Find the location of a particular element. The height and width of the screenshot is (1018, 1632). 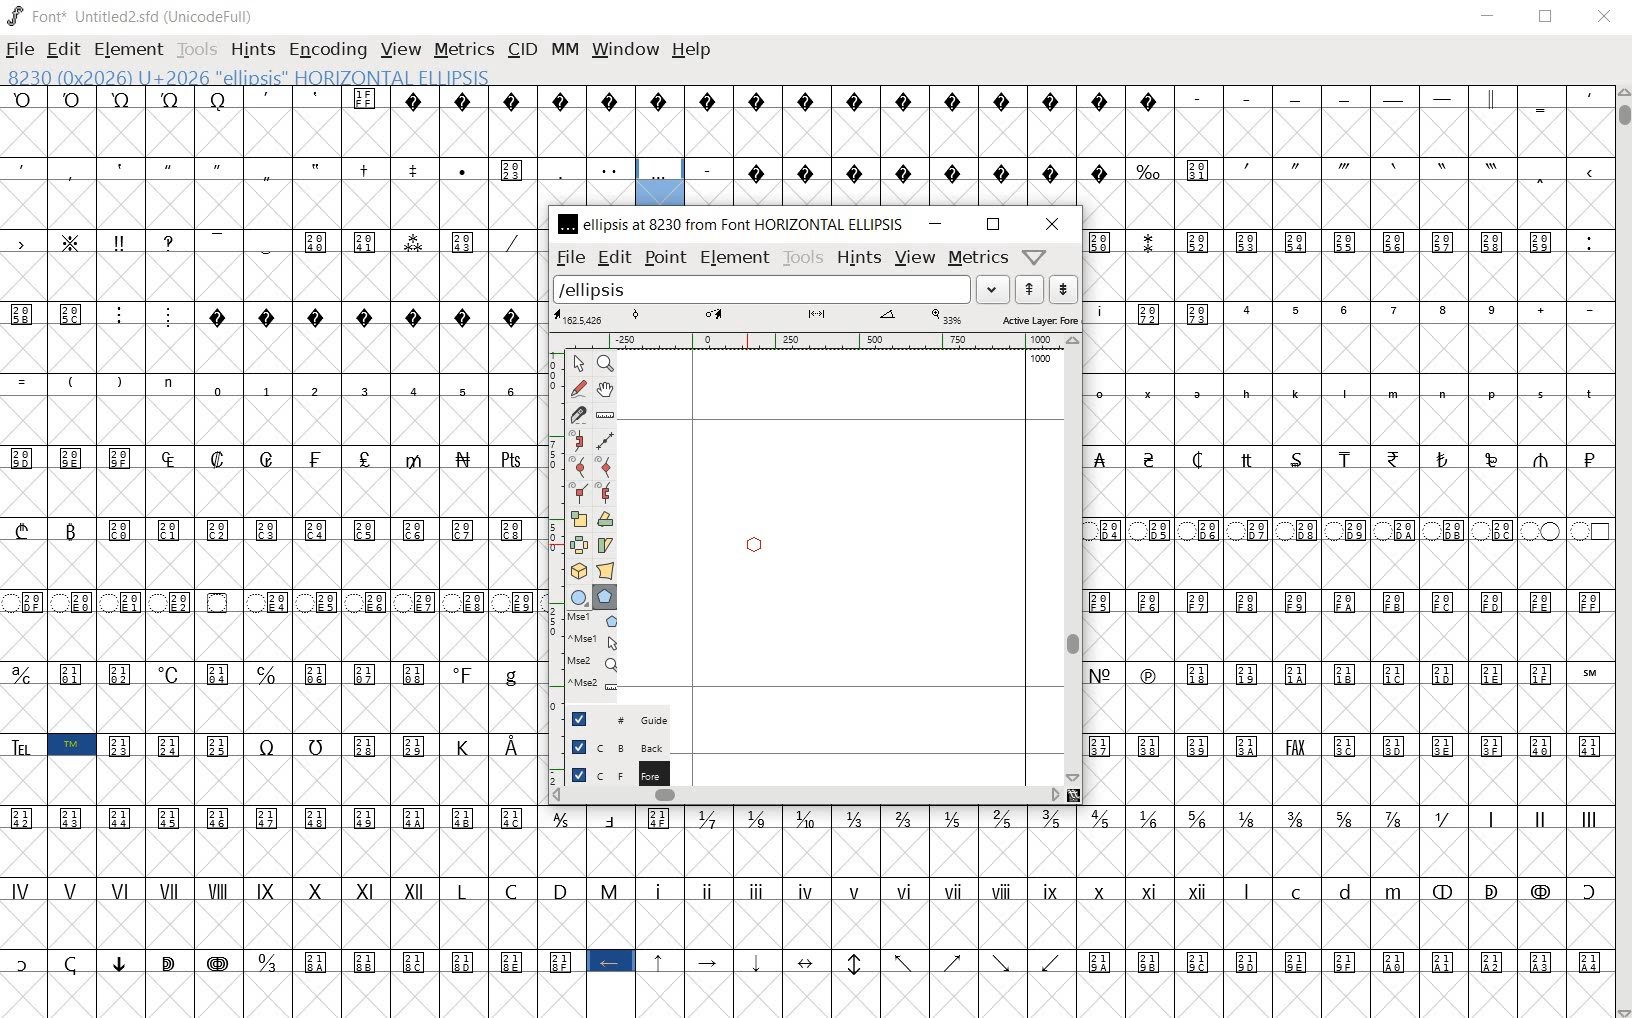

FILE is located at coordinates (20, 49).